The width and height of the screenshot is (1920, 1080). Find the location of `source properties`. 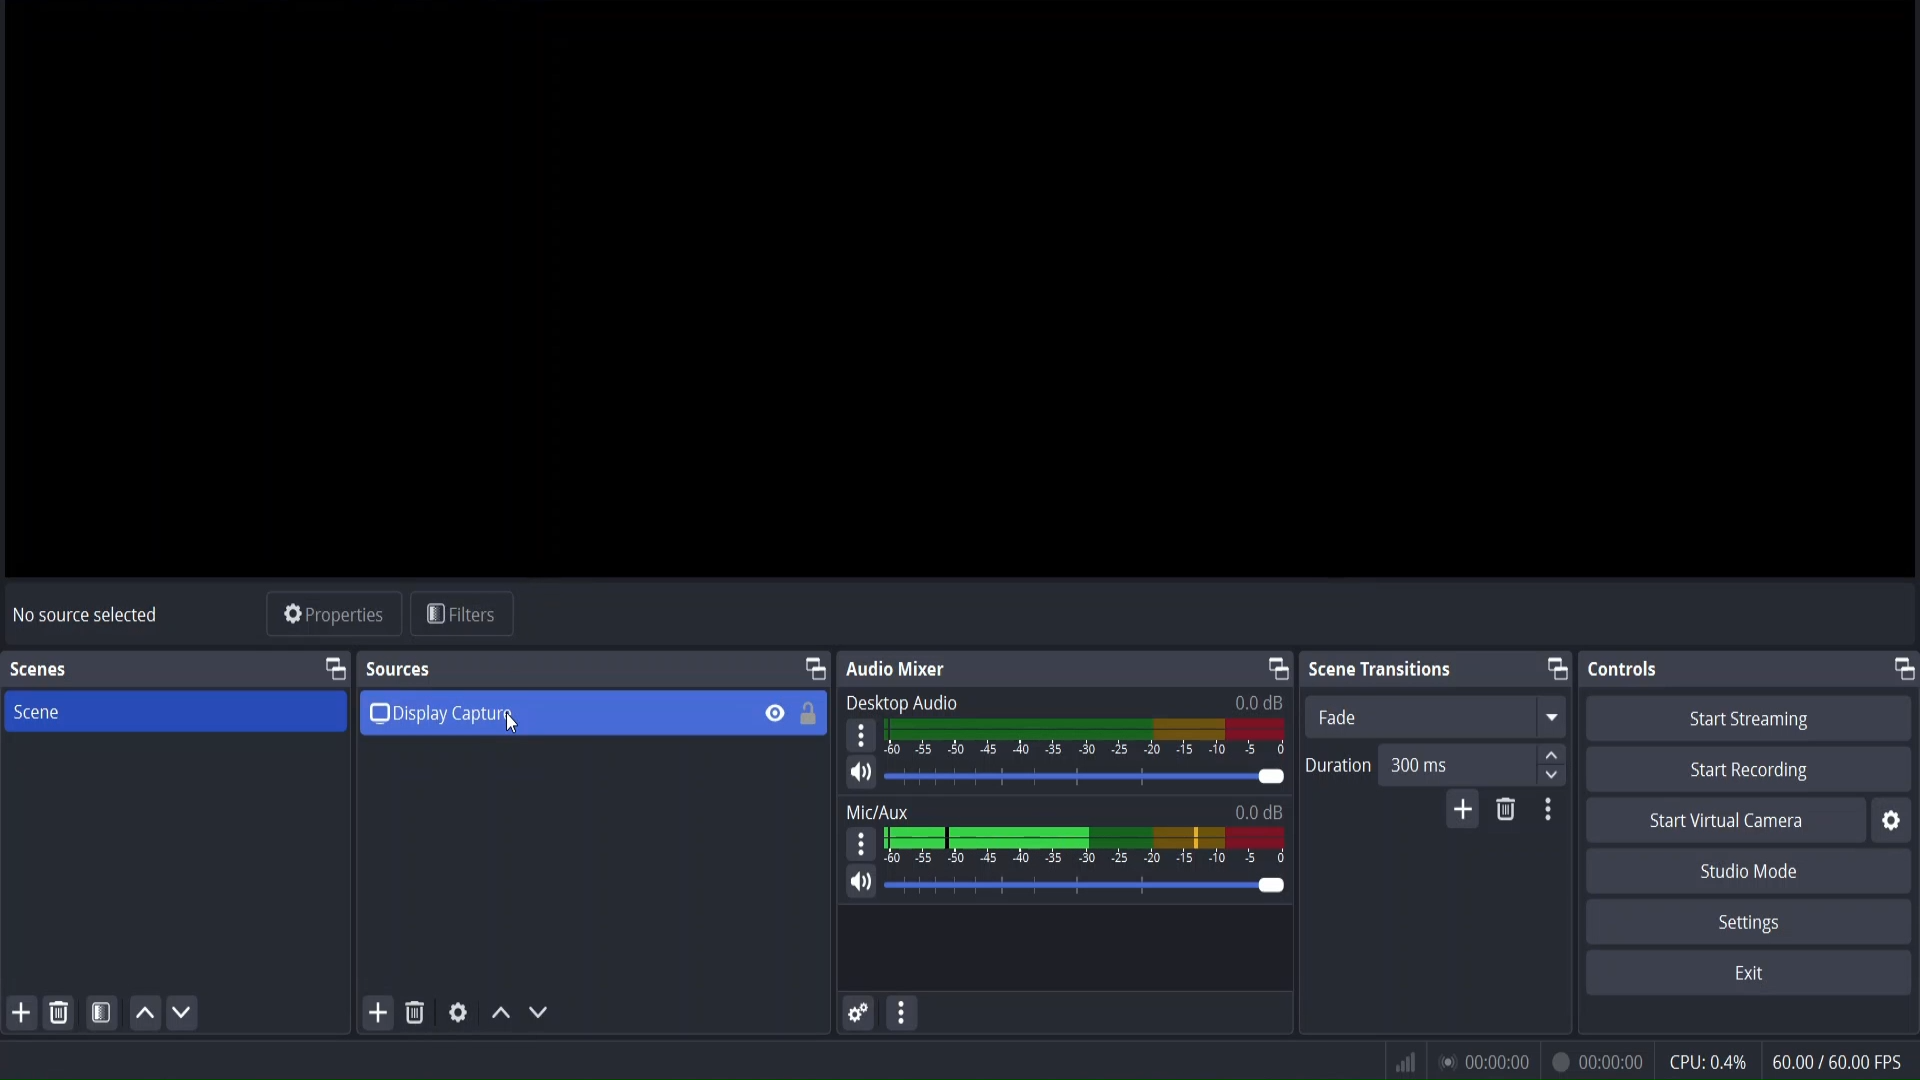

source properties is located at coordinates (333, 617).